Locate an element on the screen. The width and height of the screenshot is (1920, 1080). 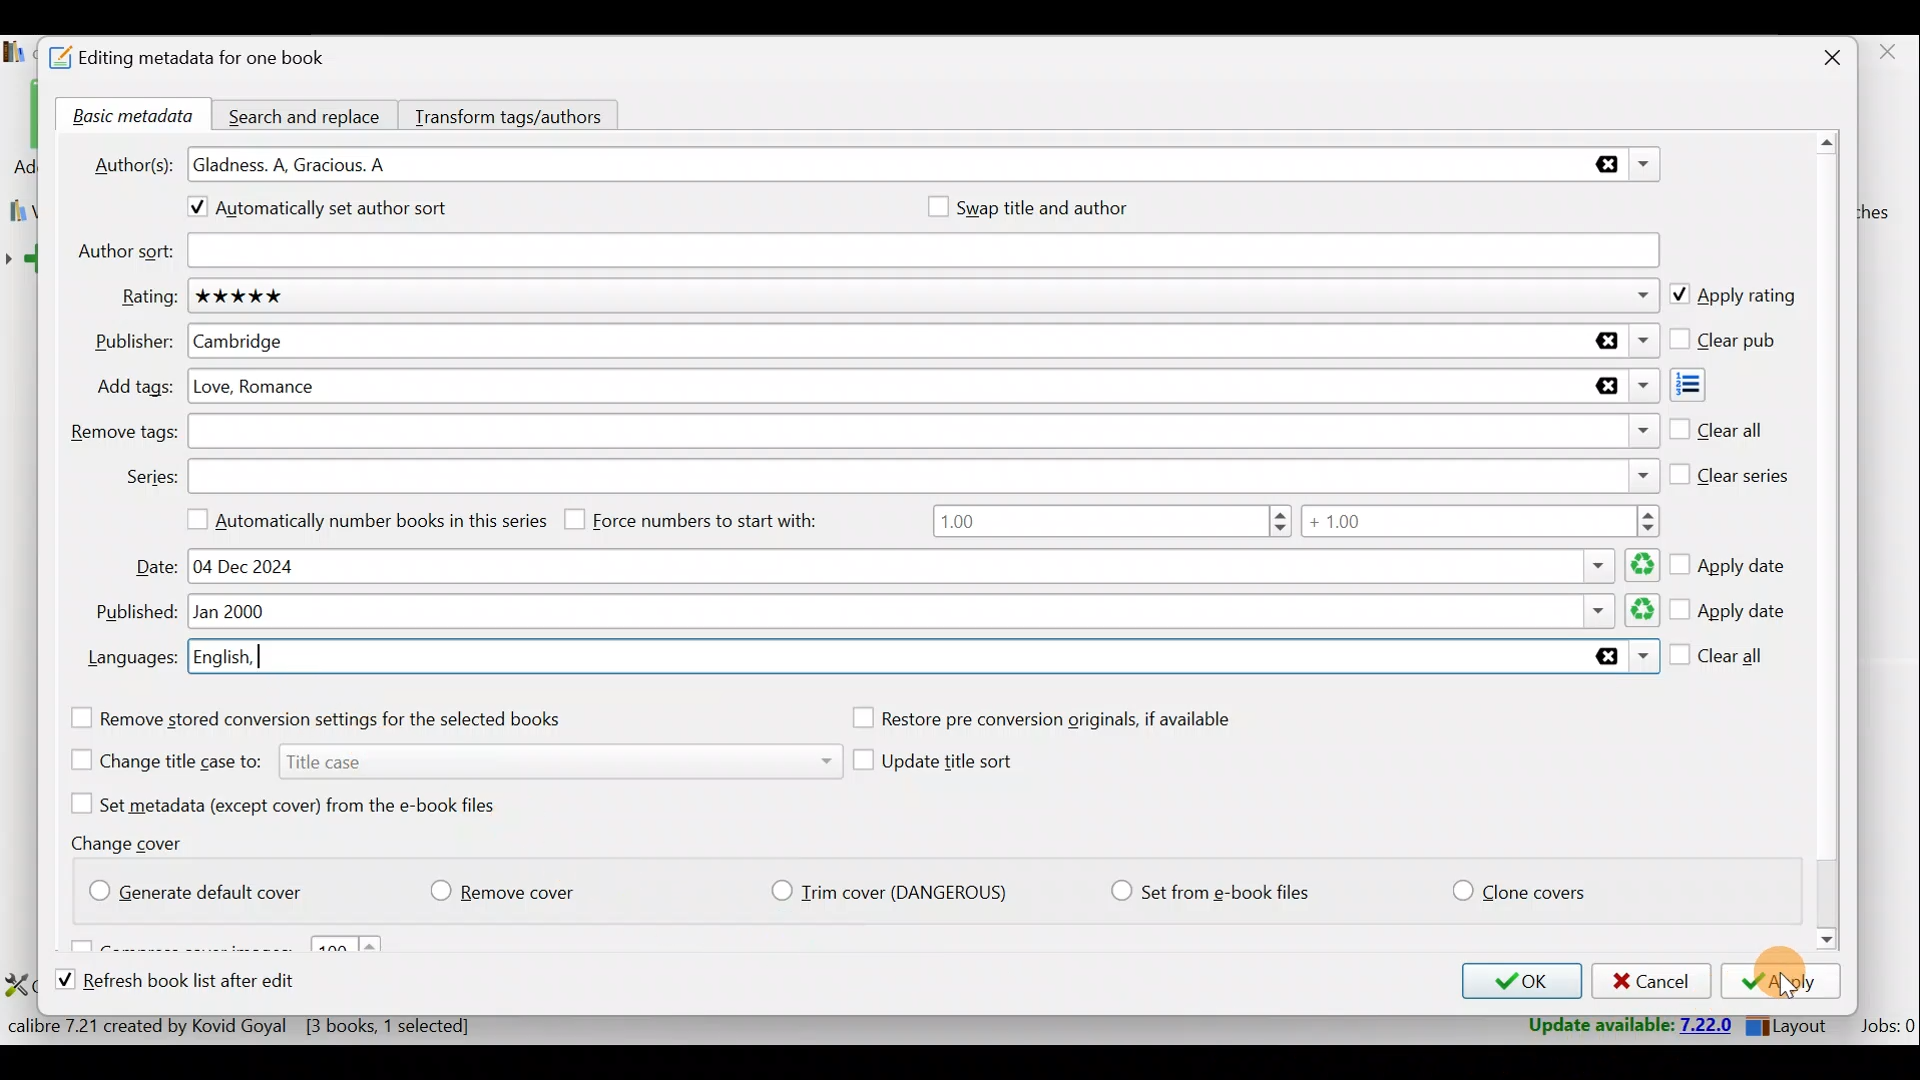
Author sort: is located at coordinates (123, 252).